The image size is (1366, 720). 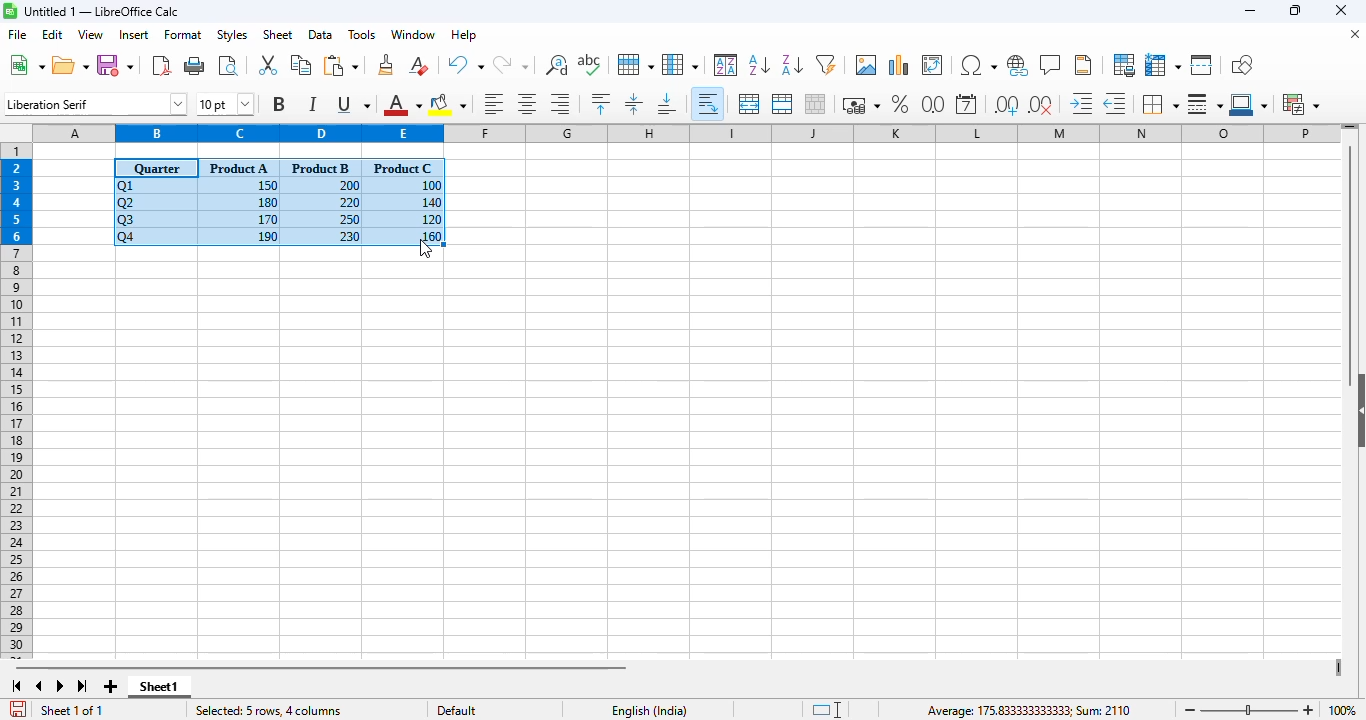 I want to click on logo, so click(x=10, y=10).